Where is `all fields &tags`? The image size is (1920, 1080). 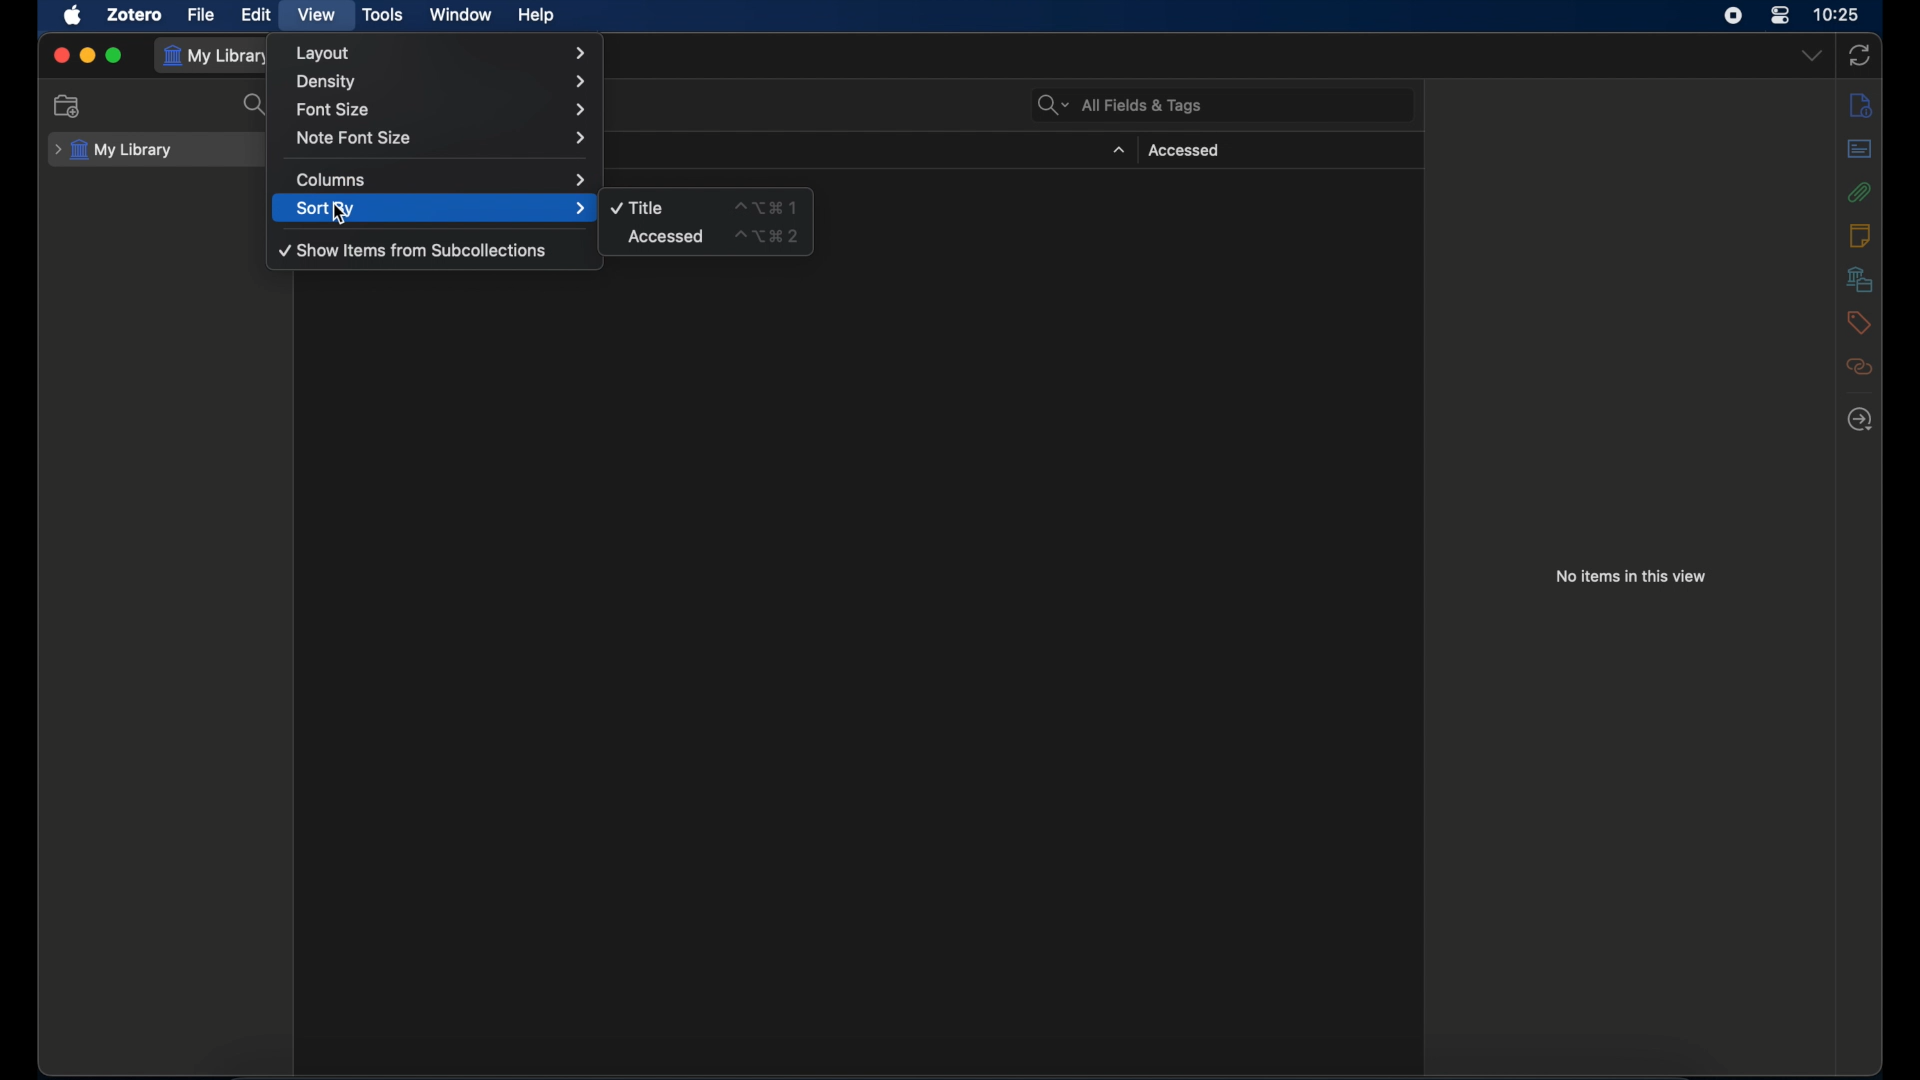
all fields &tags is located at coordinates (1118, 105).